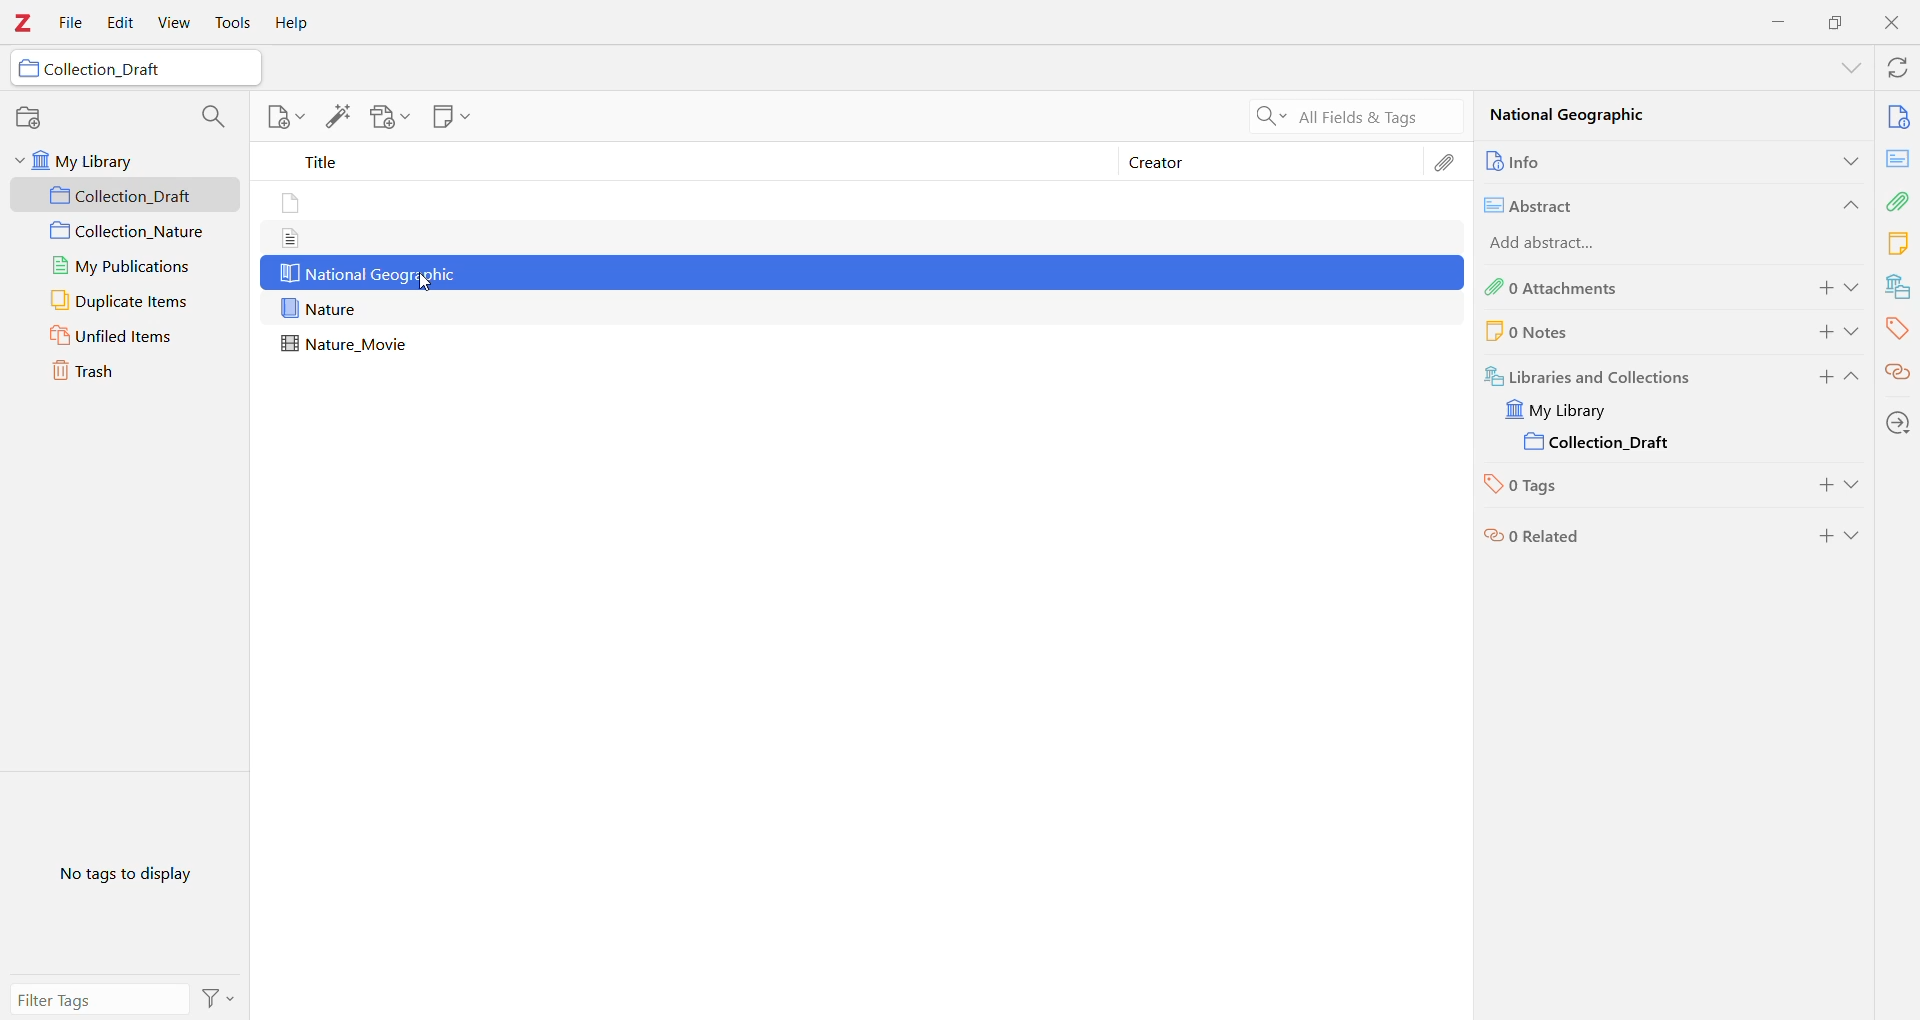  Describe the element at coordinates (1823, 536) in the screenshot. I see `Add` at that location.